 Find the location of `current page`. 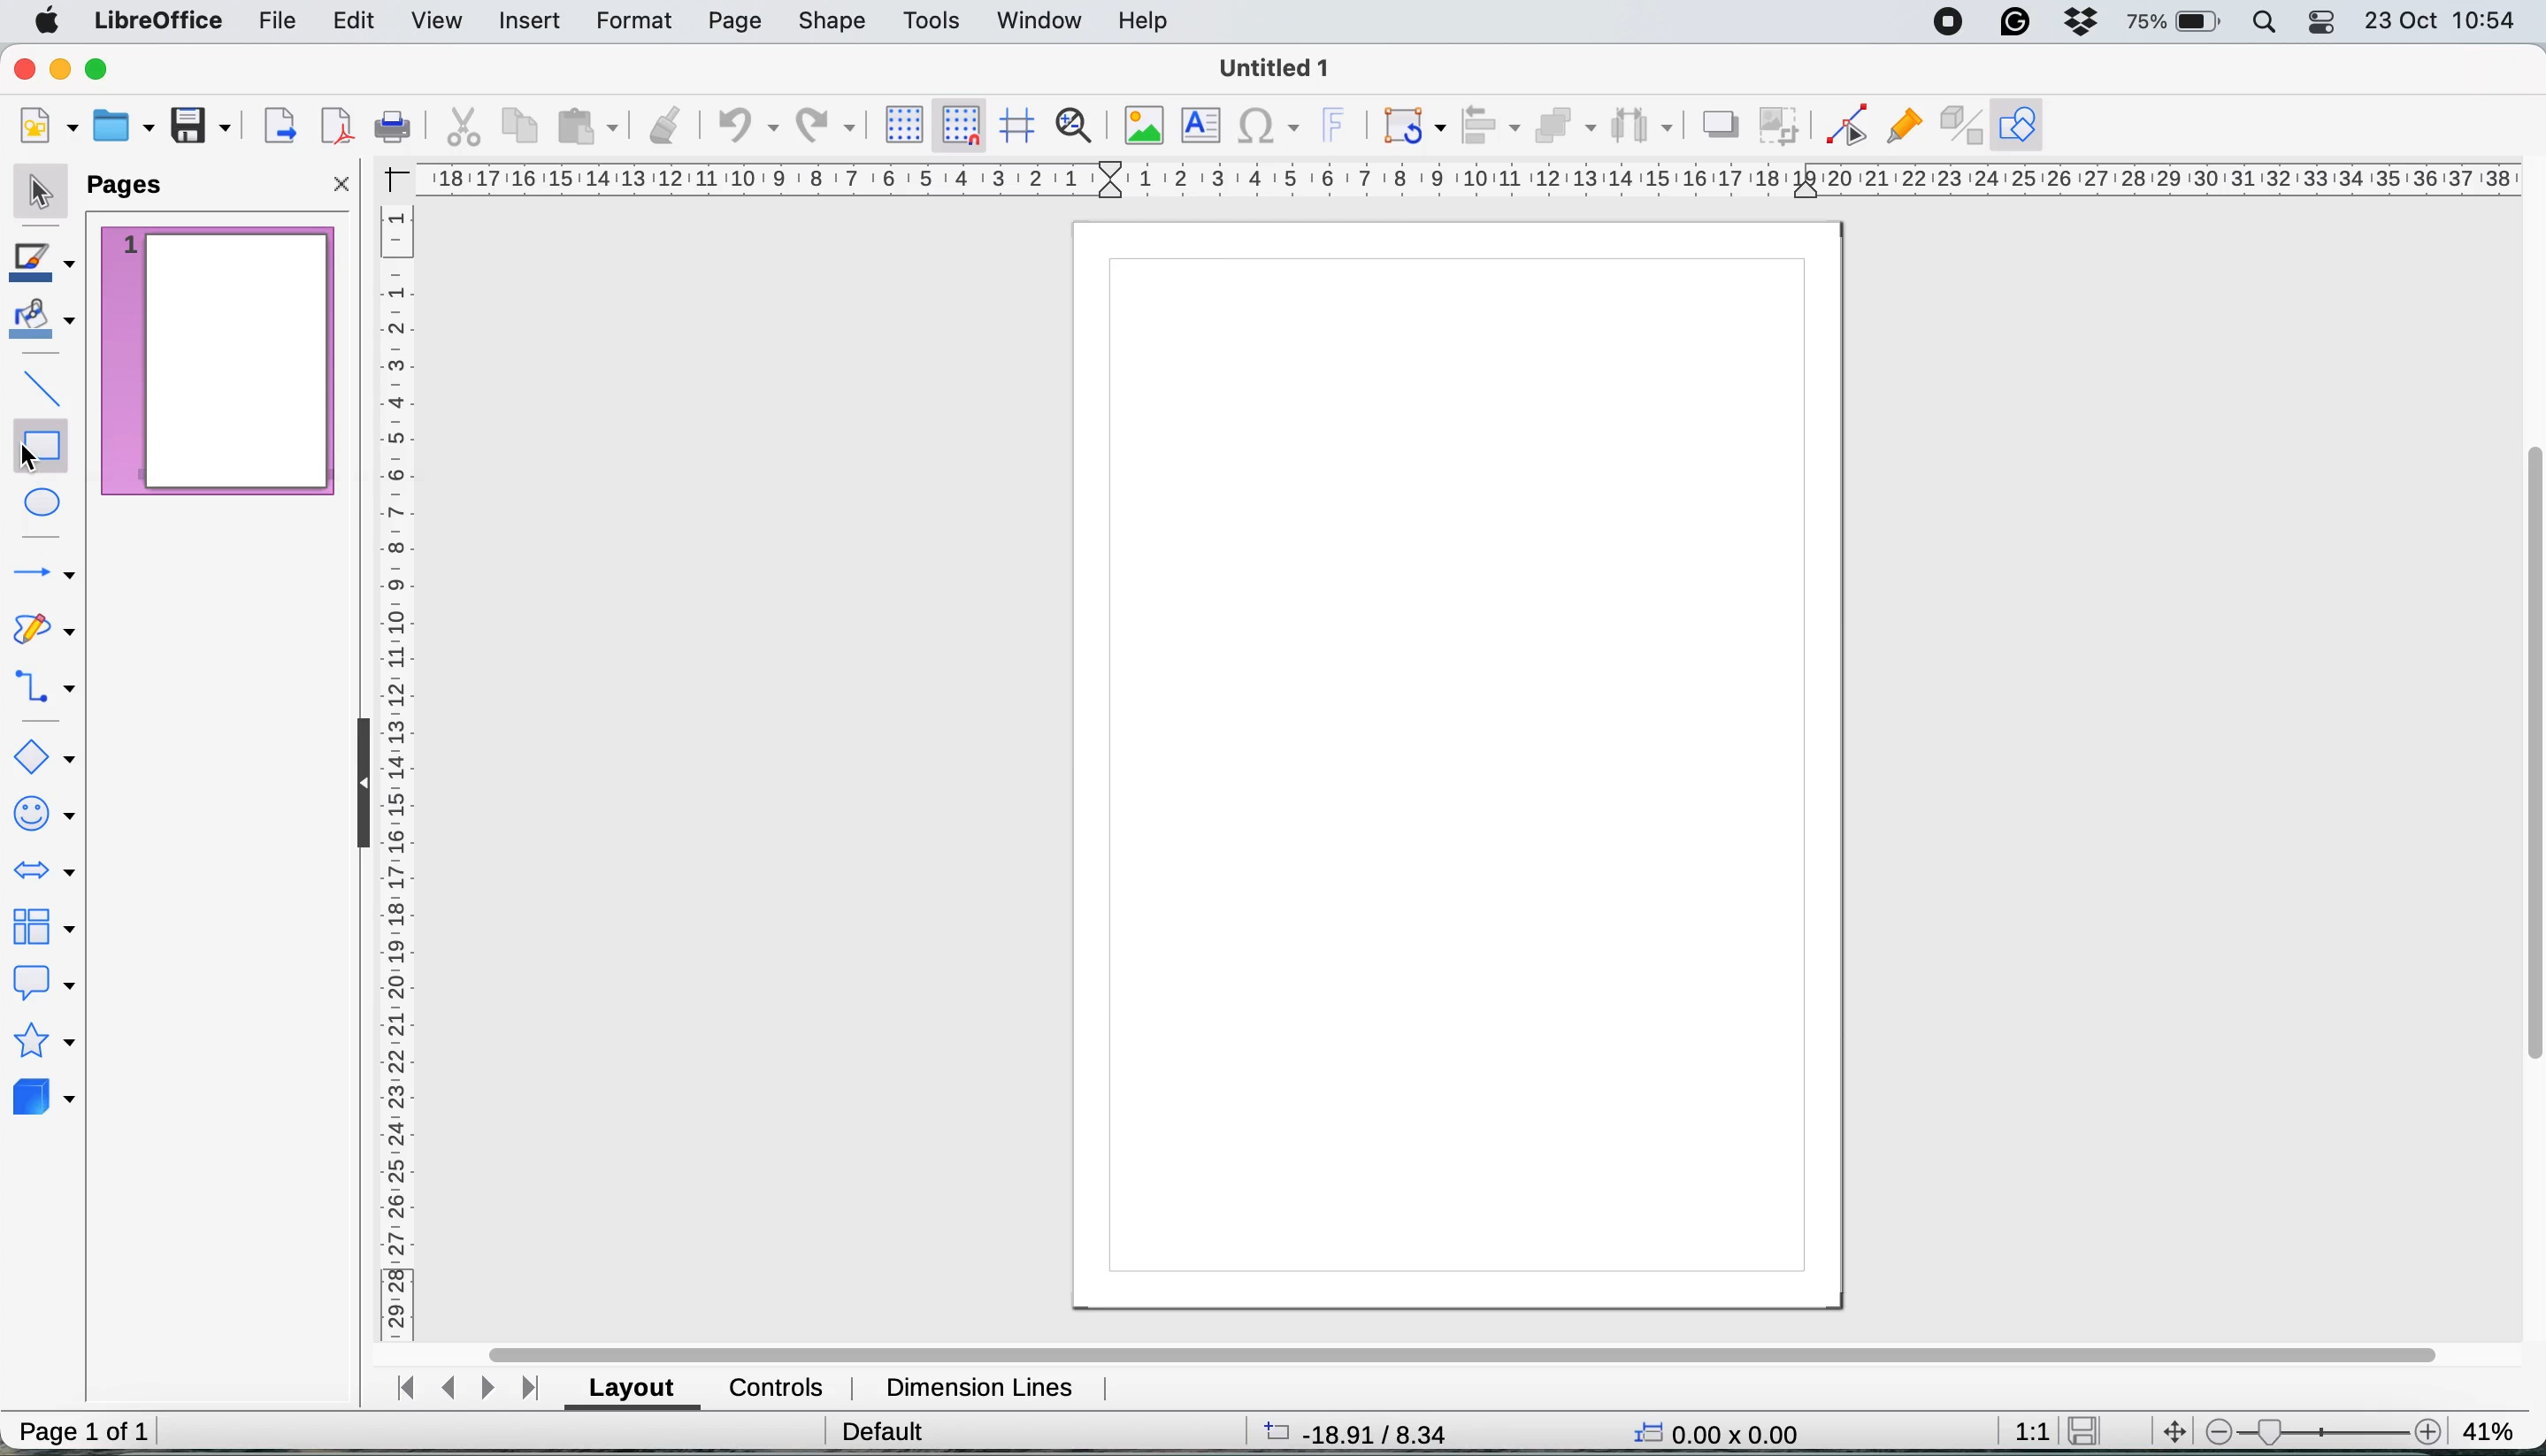

current page is located at coordinates (217, 360).